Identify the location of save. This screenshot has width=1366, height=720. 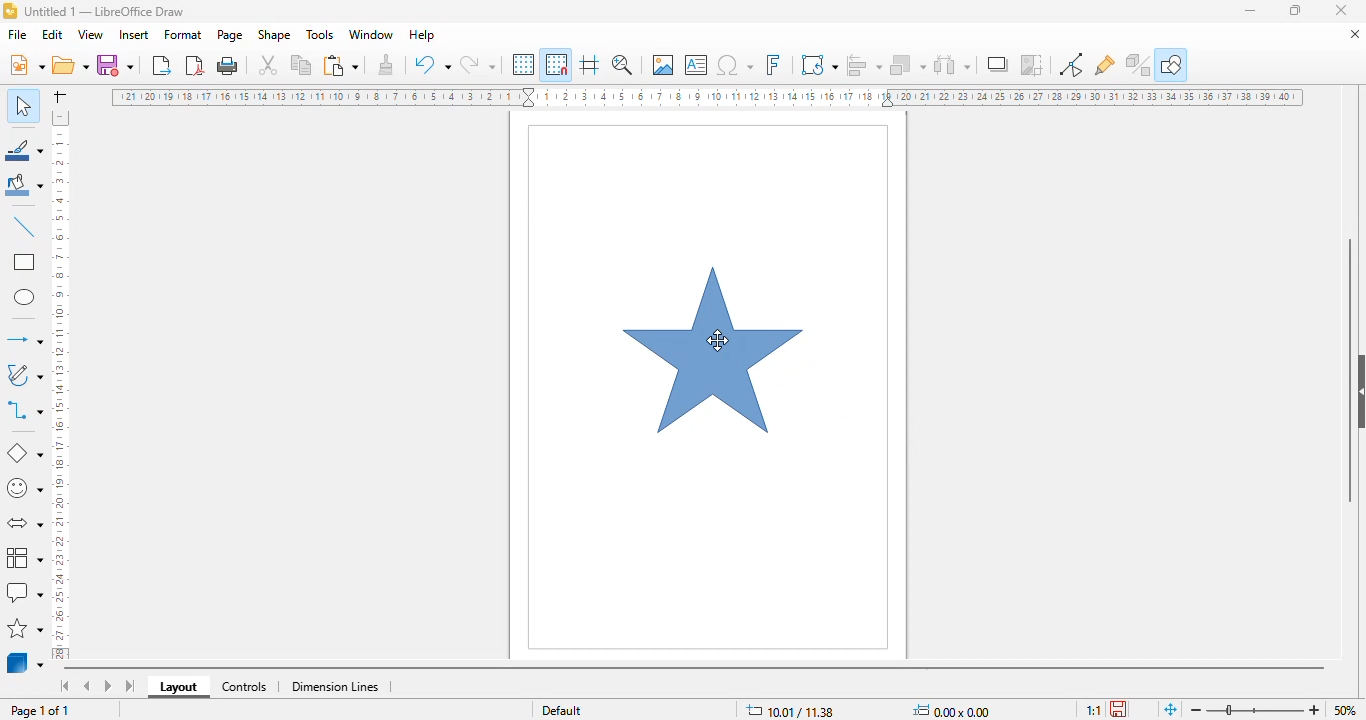
(115, 65).